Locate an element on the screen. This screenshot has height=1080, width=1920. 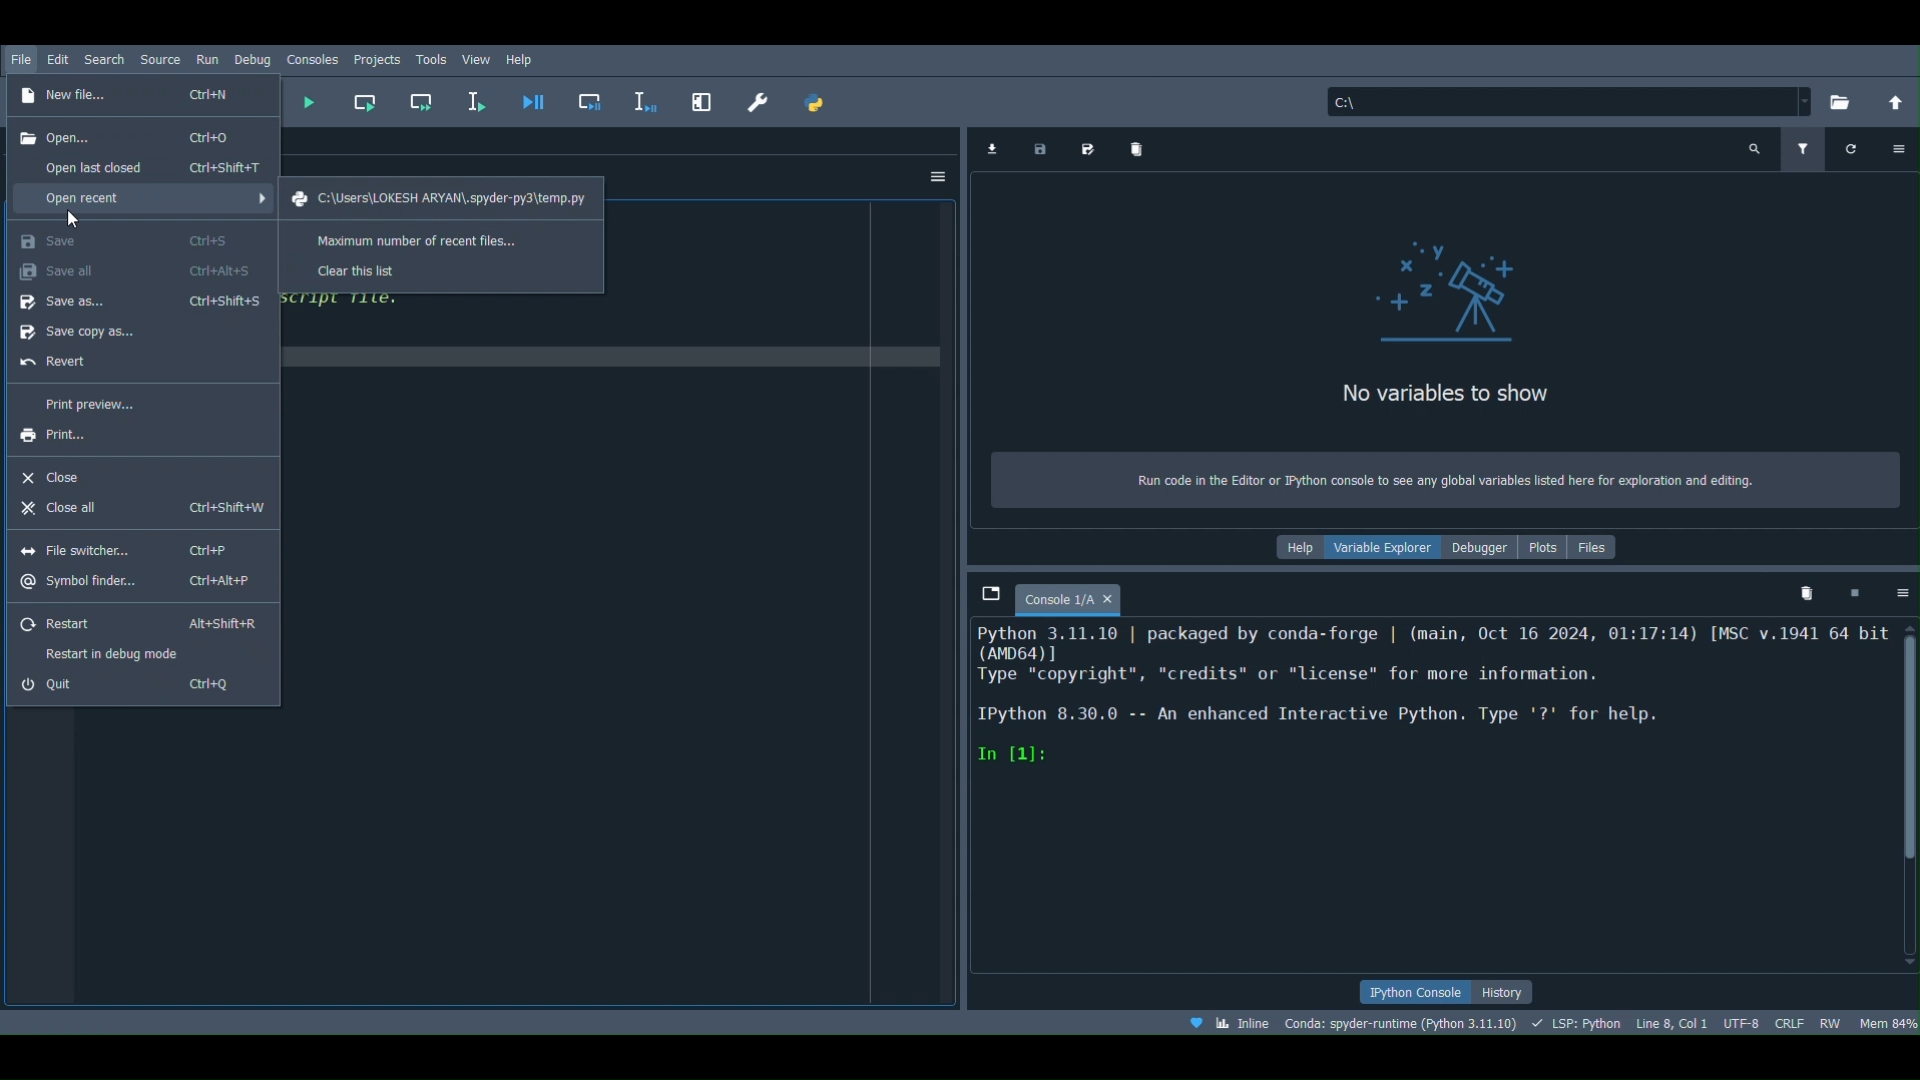
Save copy as is located at coordinates (125, 329).